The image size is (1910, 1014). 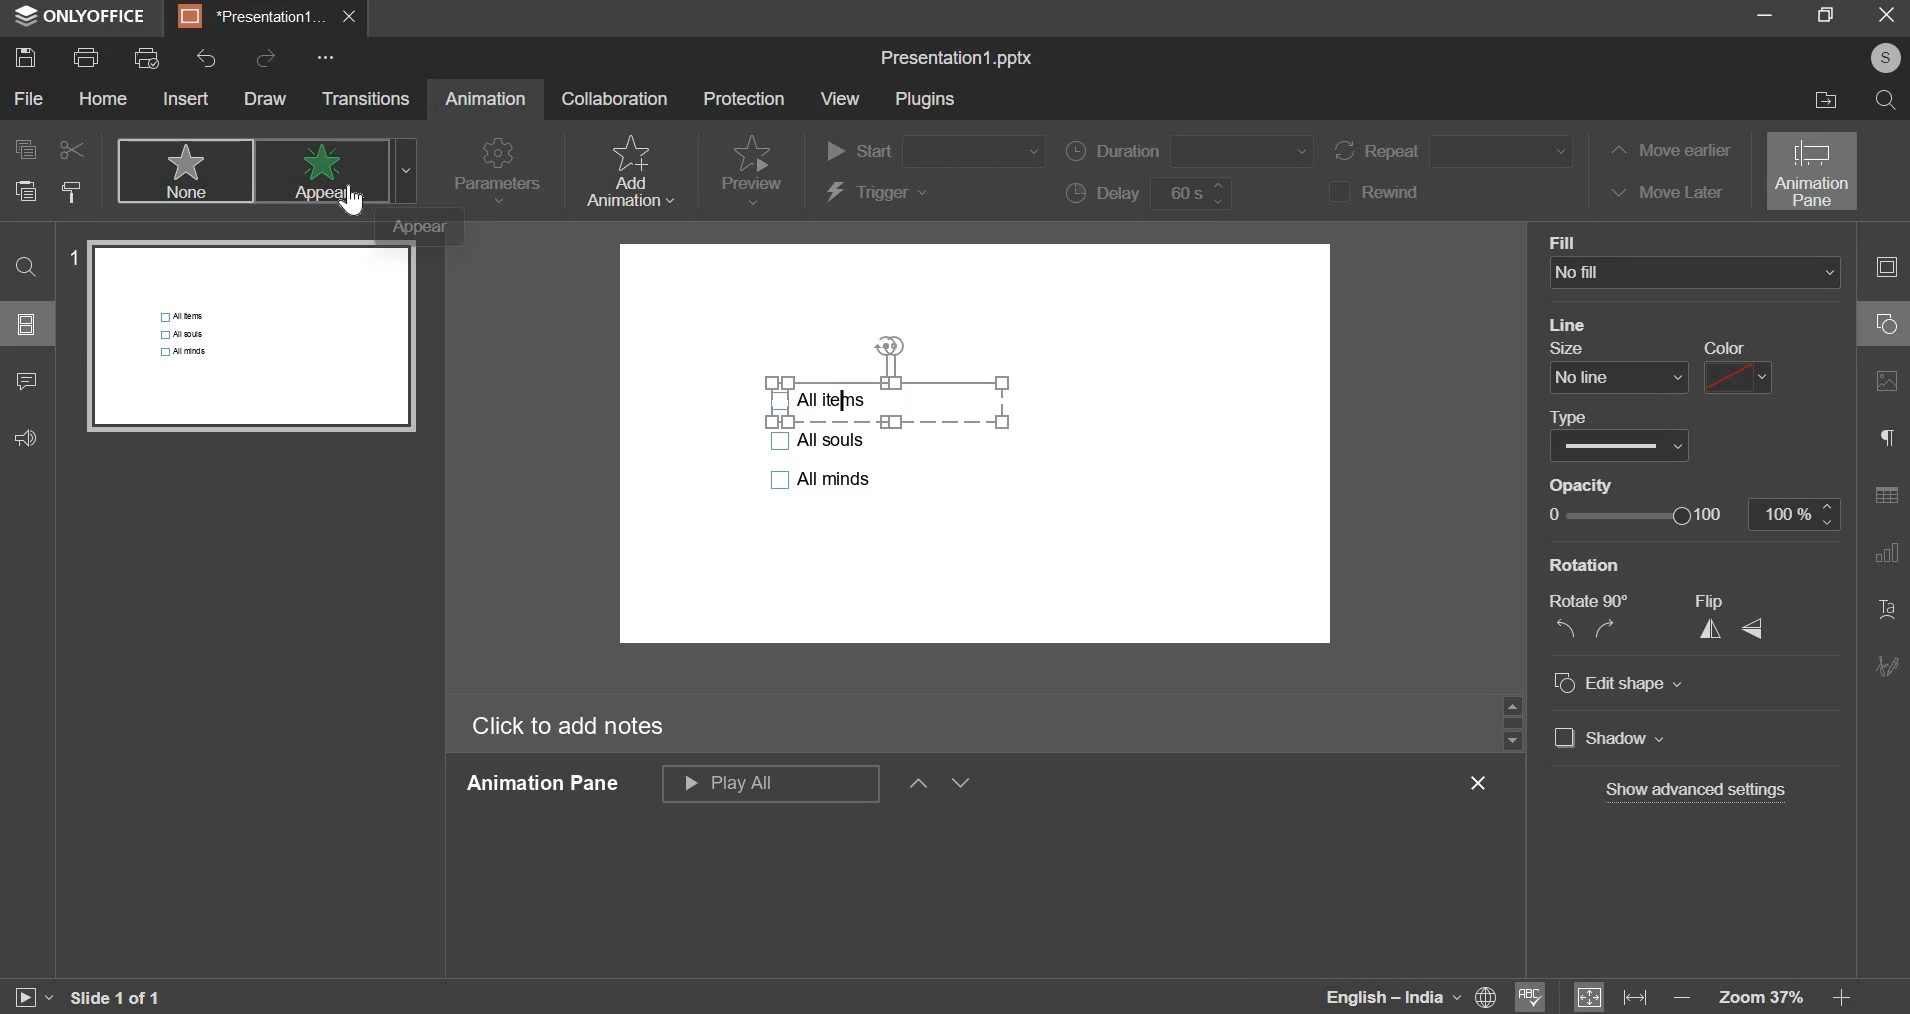 What do you see at coordinates (923, 100) in the screenshot?
I see `plugins` at bounding box center [923, 100].